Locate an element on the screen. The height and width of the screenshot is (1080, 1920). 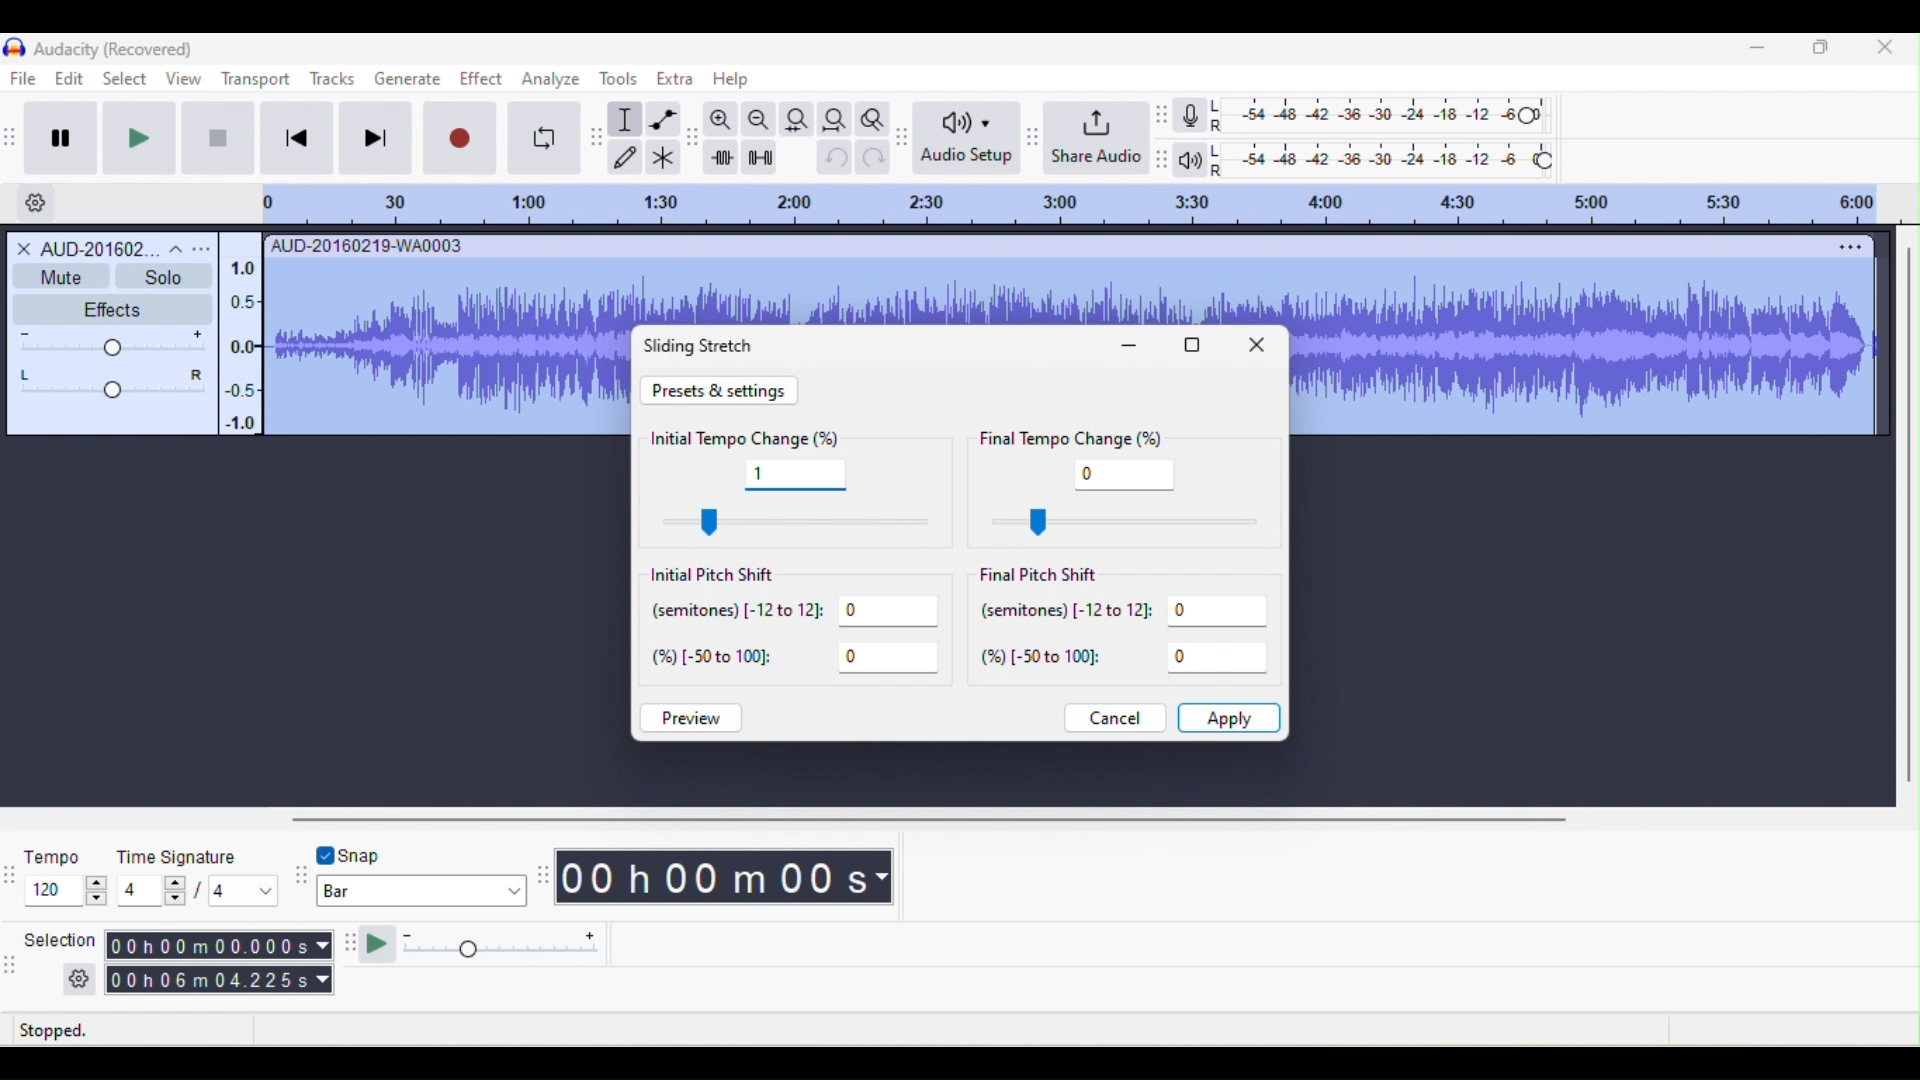
control initial tempo change is located at coordinates (799, 522).